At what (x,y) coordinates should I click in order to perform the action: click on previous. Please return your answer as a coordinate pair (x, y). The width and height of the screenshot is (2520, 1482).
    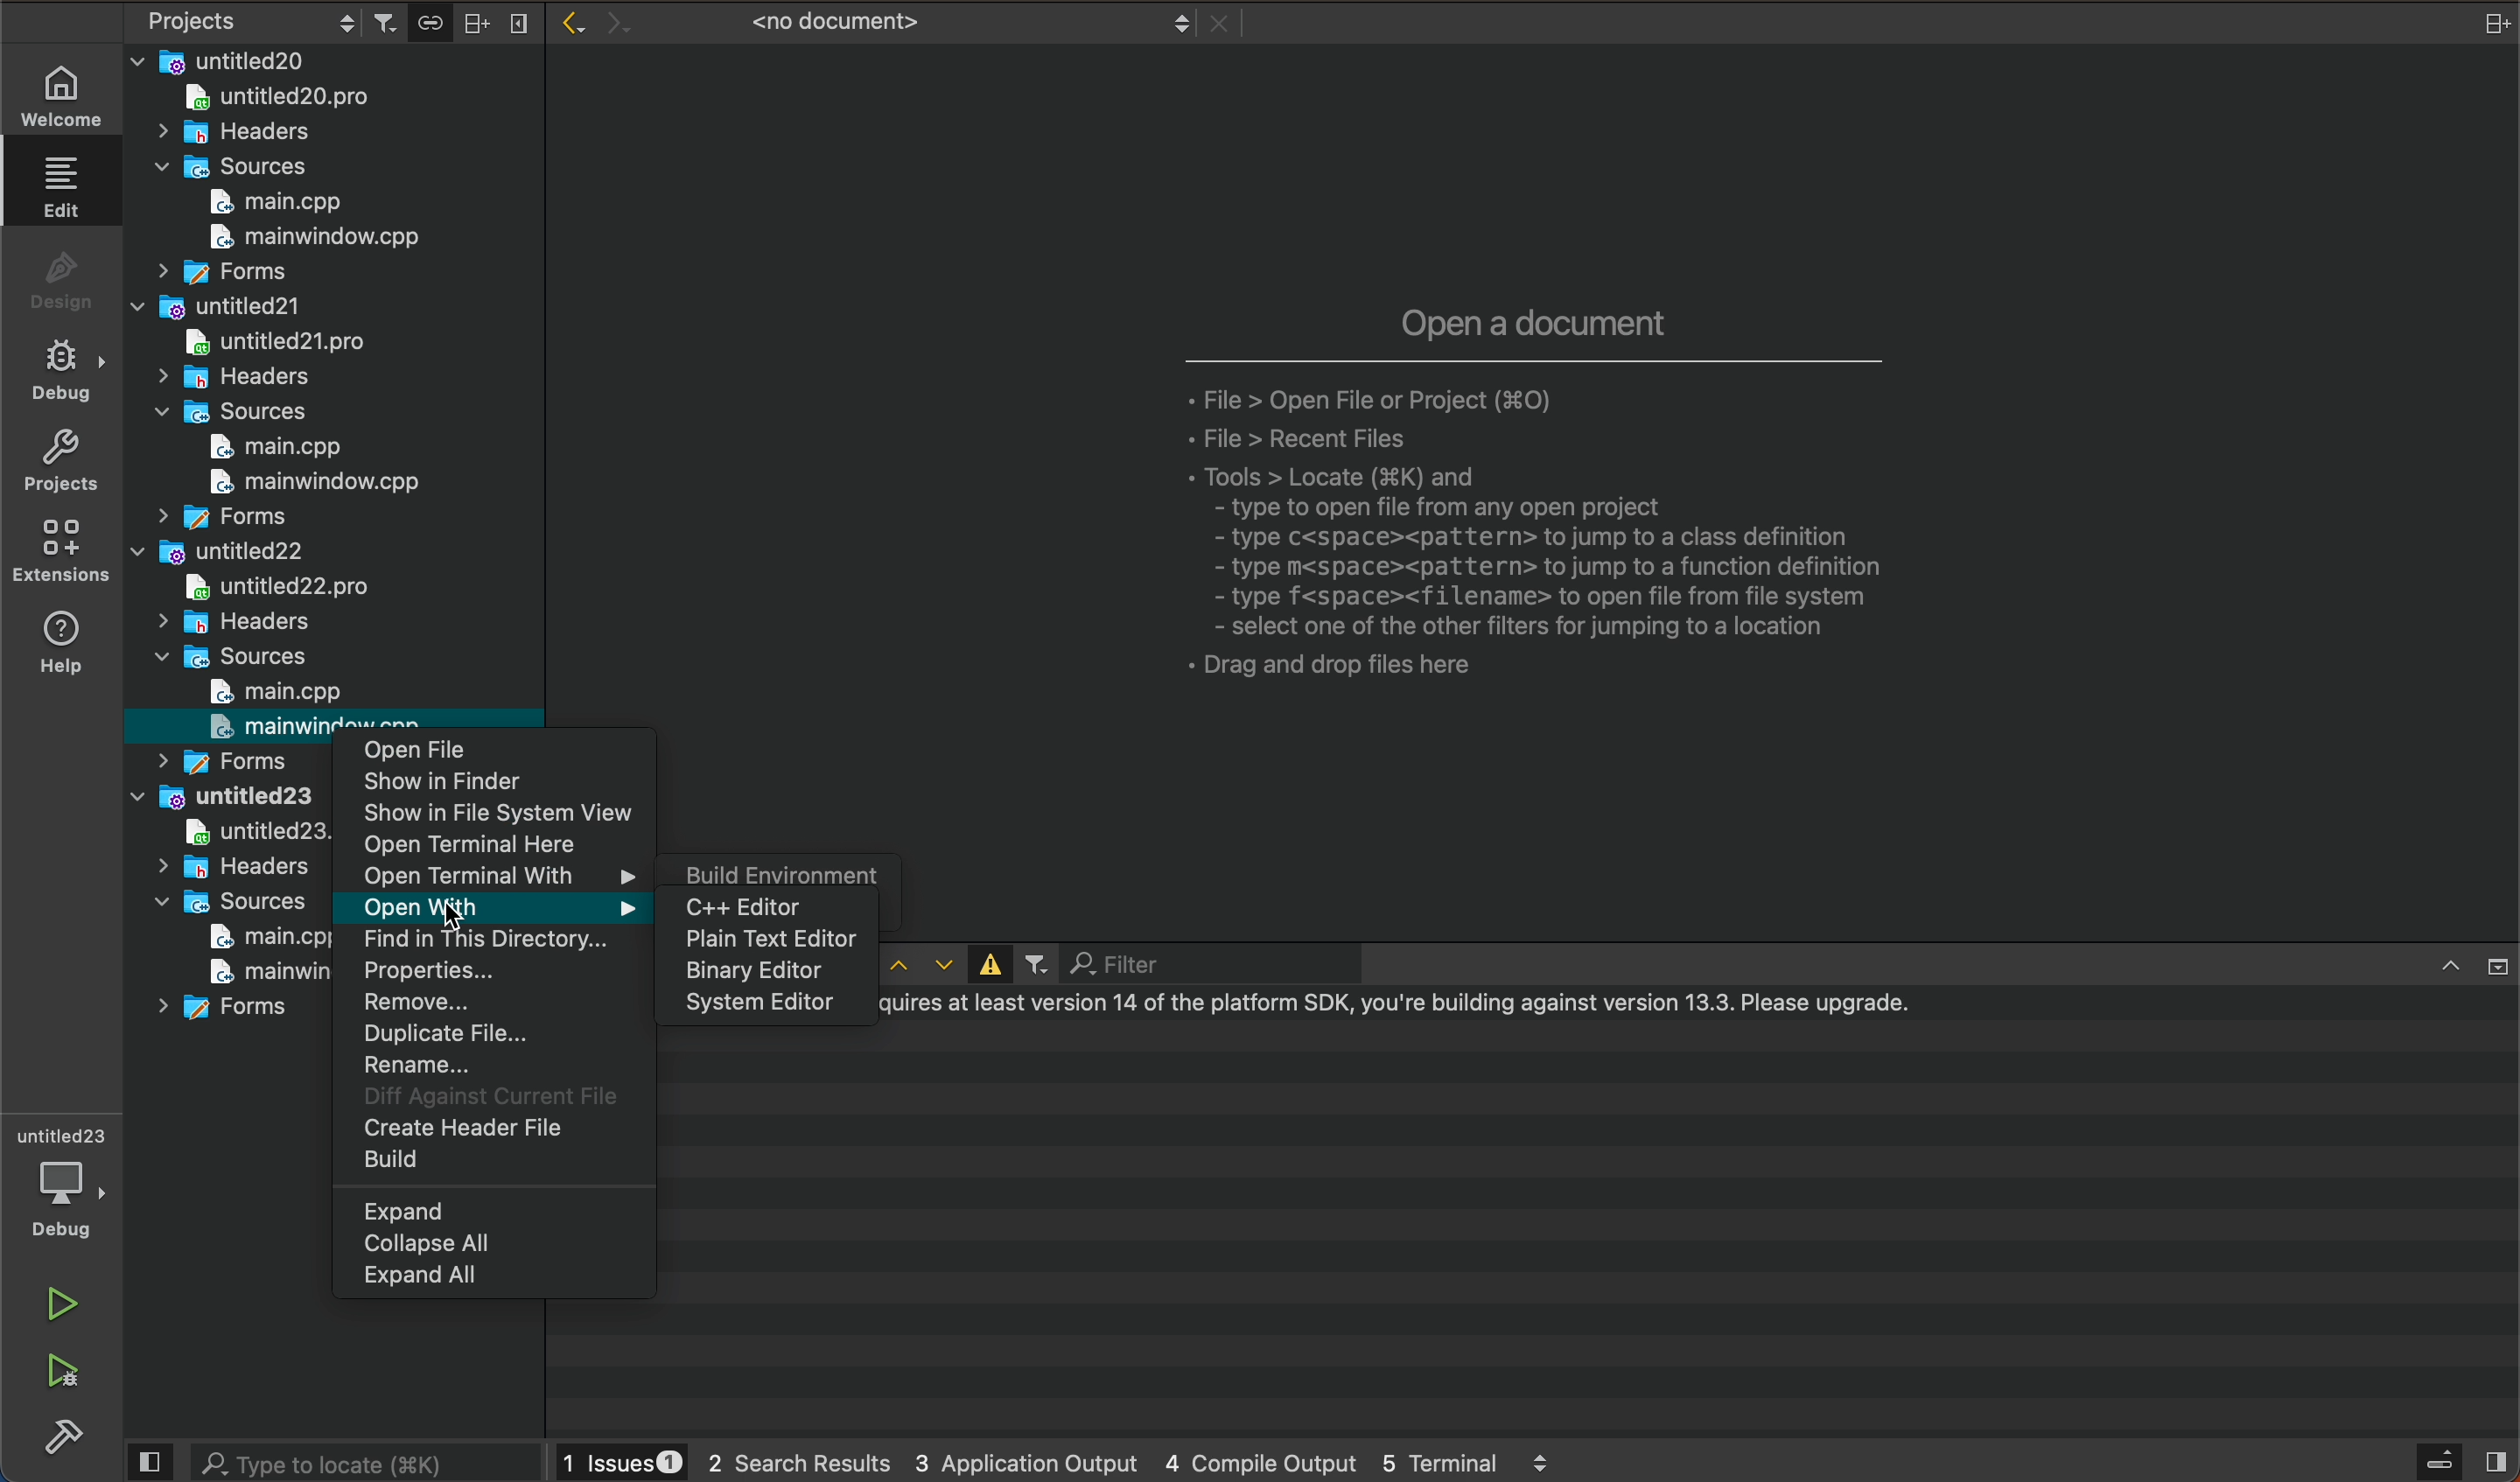
    Looking at the image, I should click on (568, 22).